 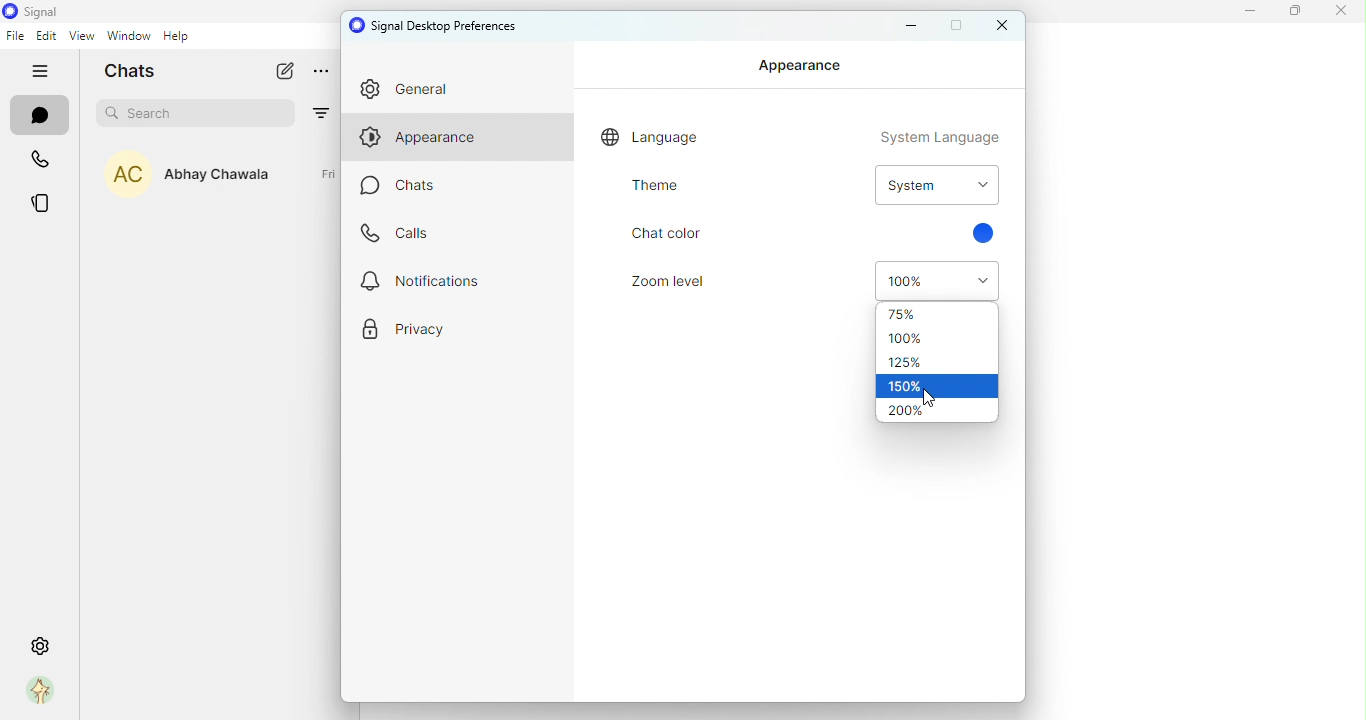 I want to click on 150%, so click(x=937, y=388).